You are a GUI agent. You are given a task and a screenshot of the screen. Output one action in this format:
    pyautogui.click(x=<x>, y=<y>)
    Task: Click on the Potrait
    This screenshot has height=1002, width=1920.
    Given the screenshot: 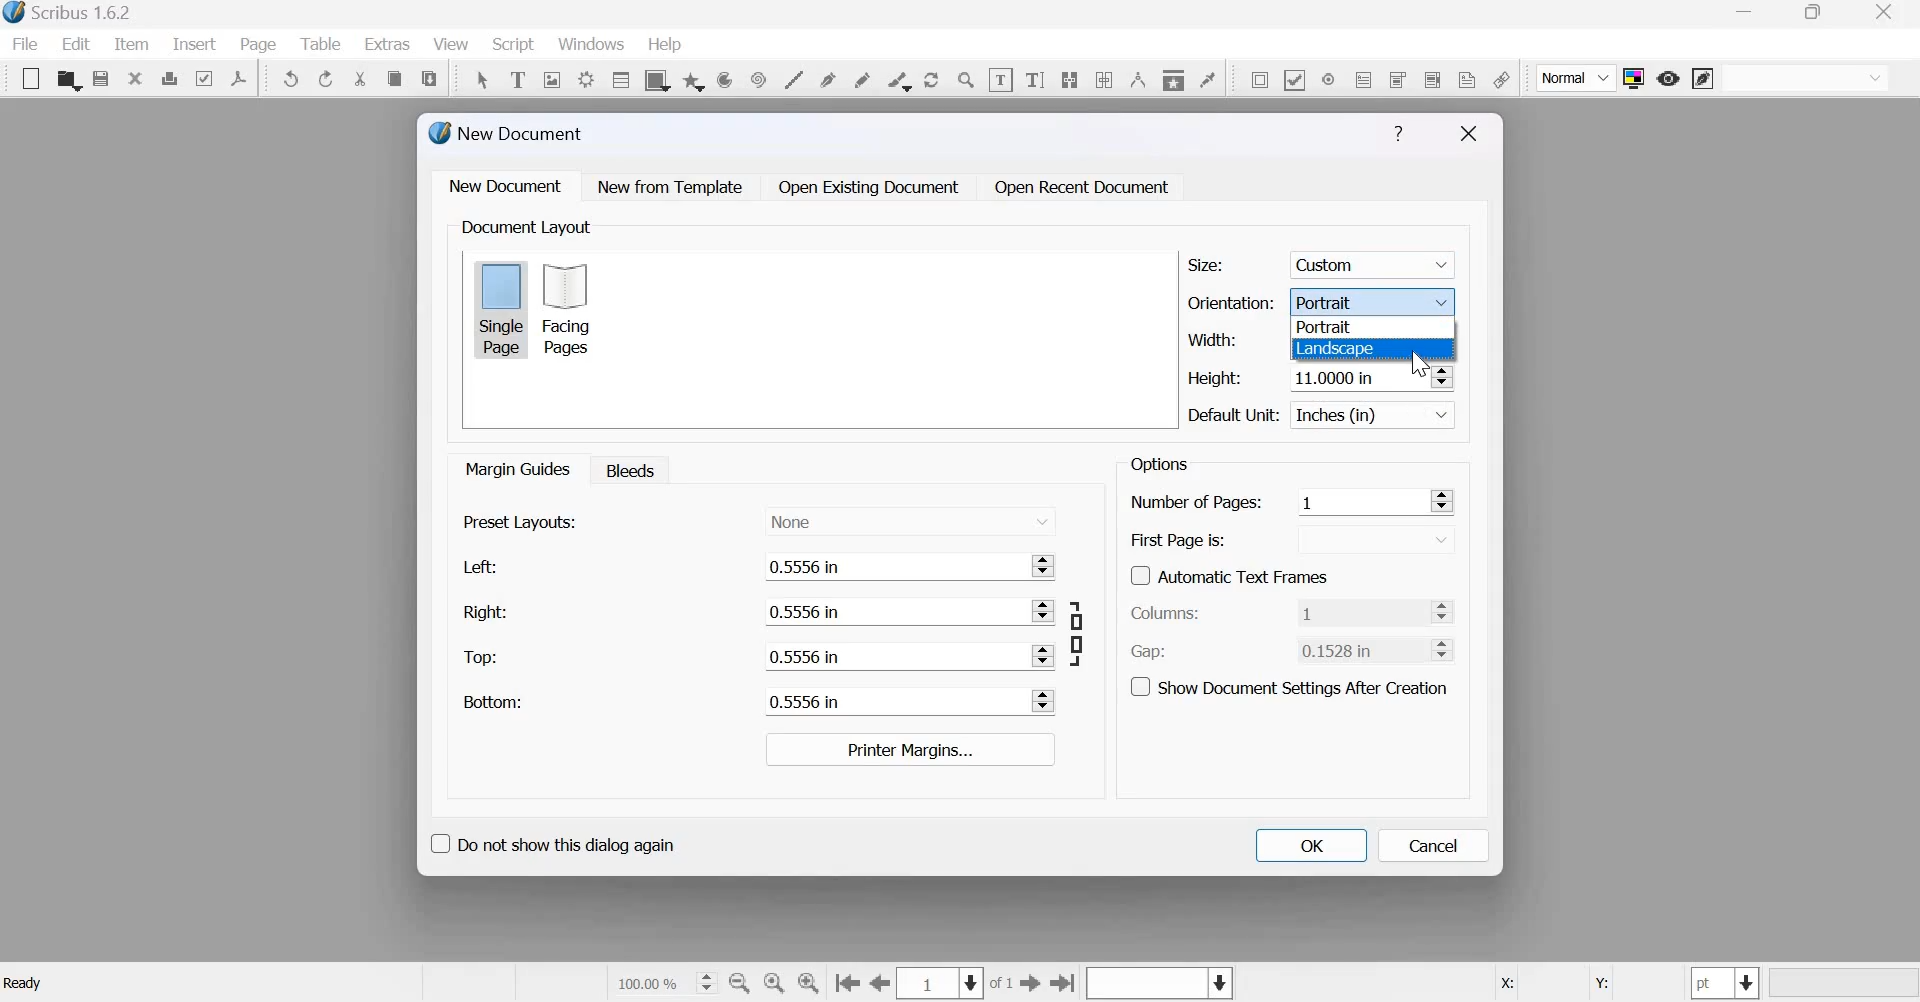 What is the action you would take?
    pyautogui.click(x=1327, y=326)
    